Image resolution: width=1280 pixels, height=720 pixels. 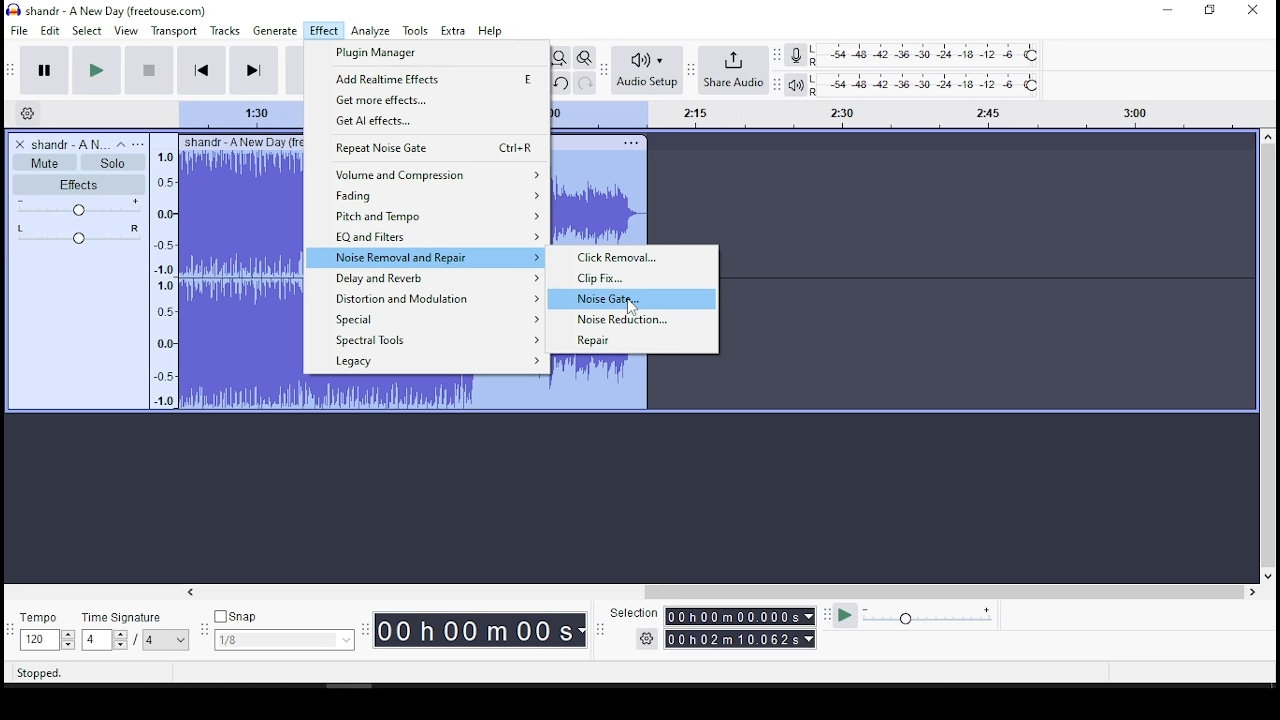 What do you see at coordinates (127, 31) in the screenshot?
I see `view` at bounding box center [127, 31].